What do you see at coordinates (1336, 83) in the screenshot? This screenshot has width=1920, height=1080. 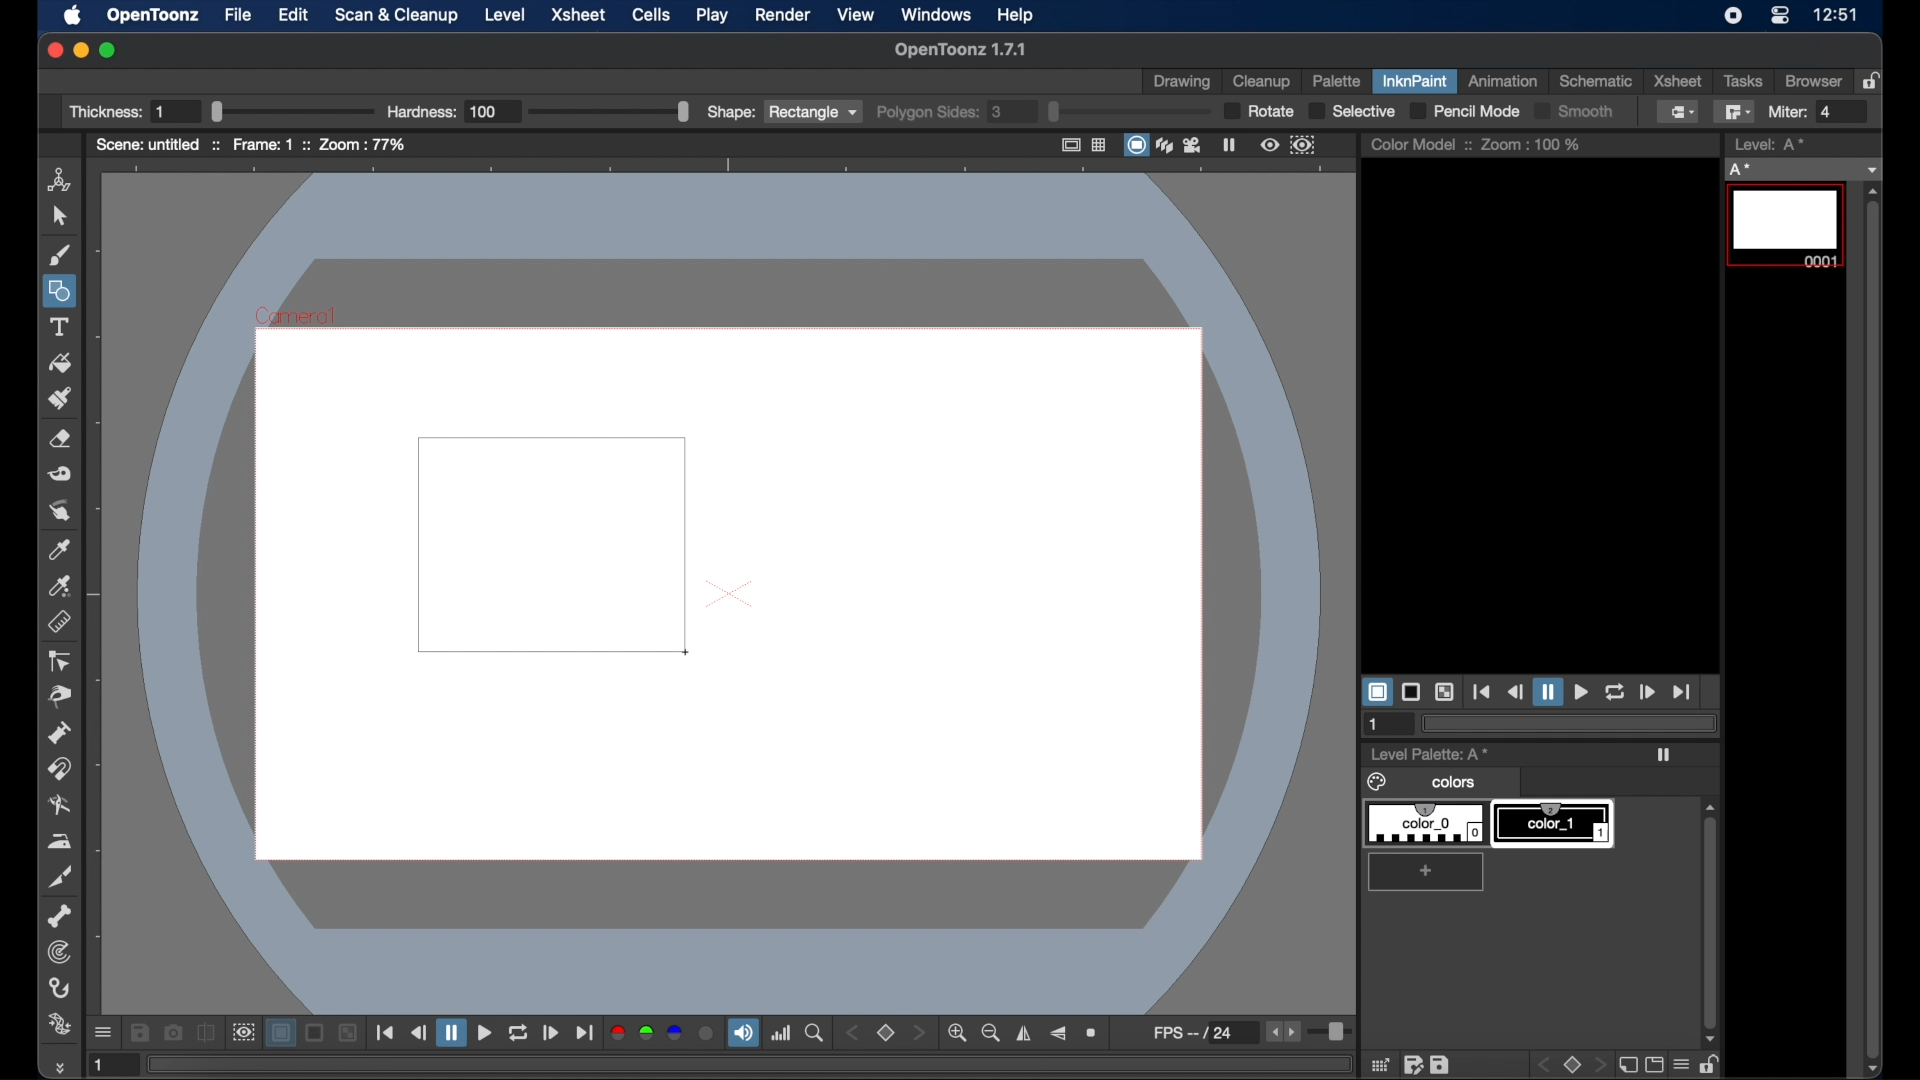 I see `palette` at bounding box center [1336, 83].